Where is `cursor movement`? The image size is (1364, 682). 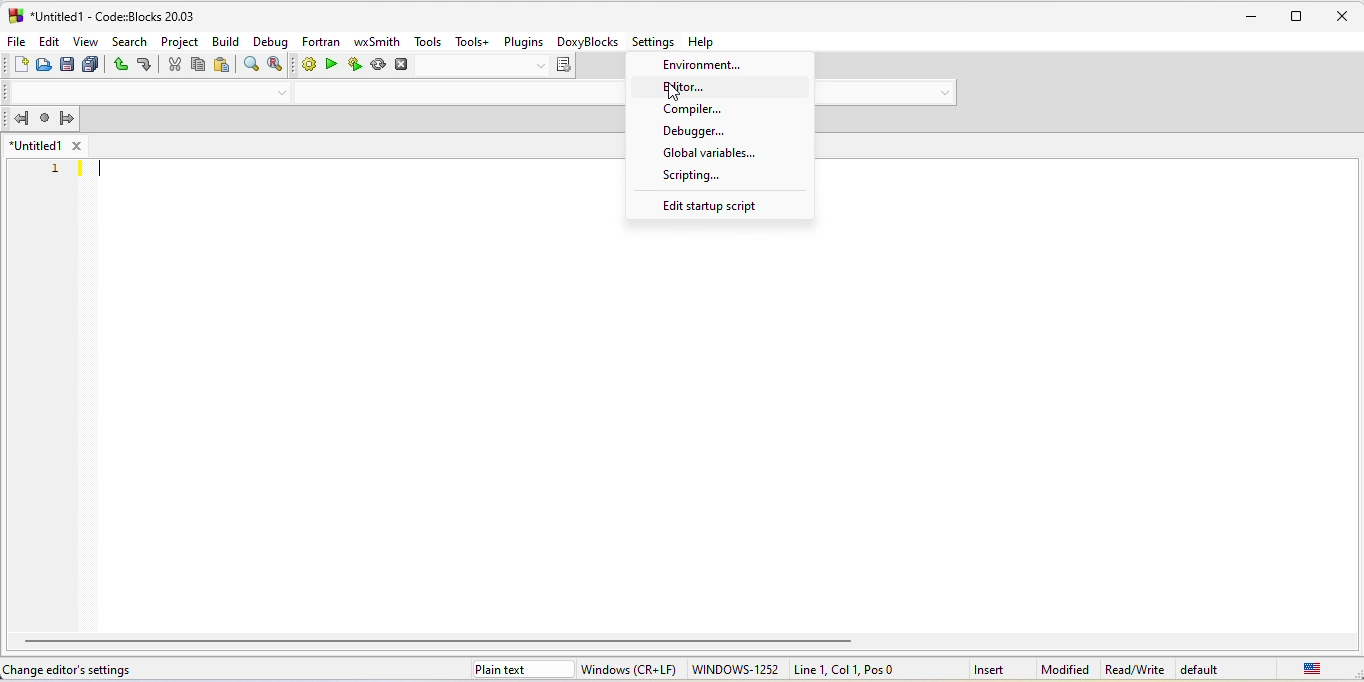 cursor movement is located at coordinates (673, 92).